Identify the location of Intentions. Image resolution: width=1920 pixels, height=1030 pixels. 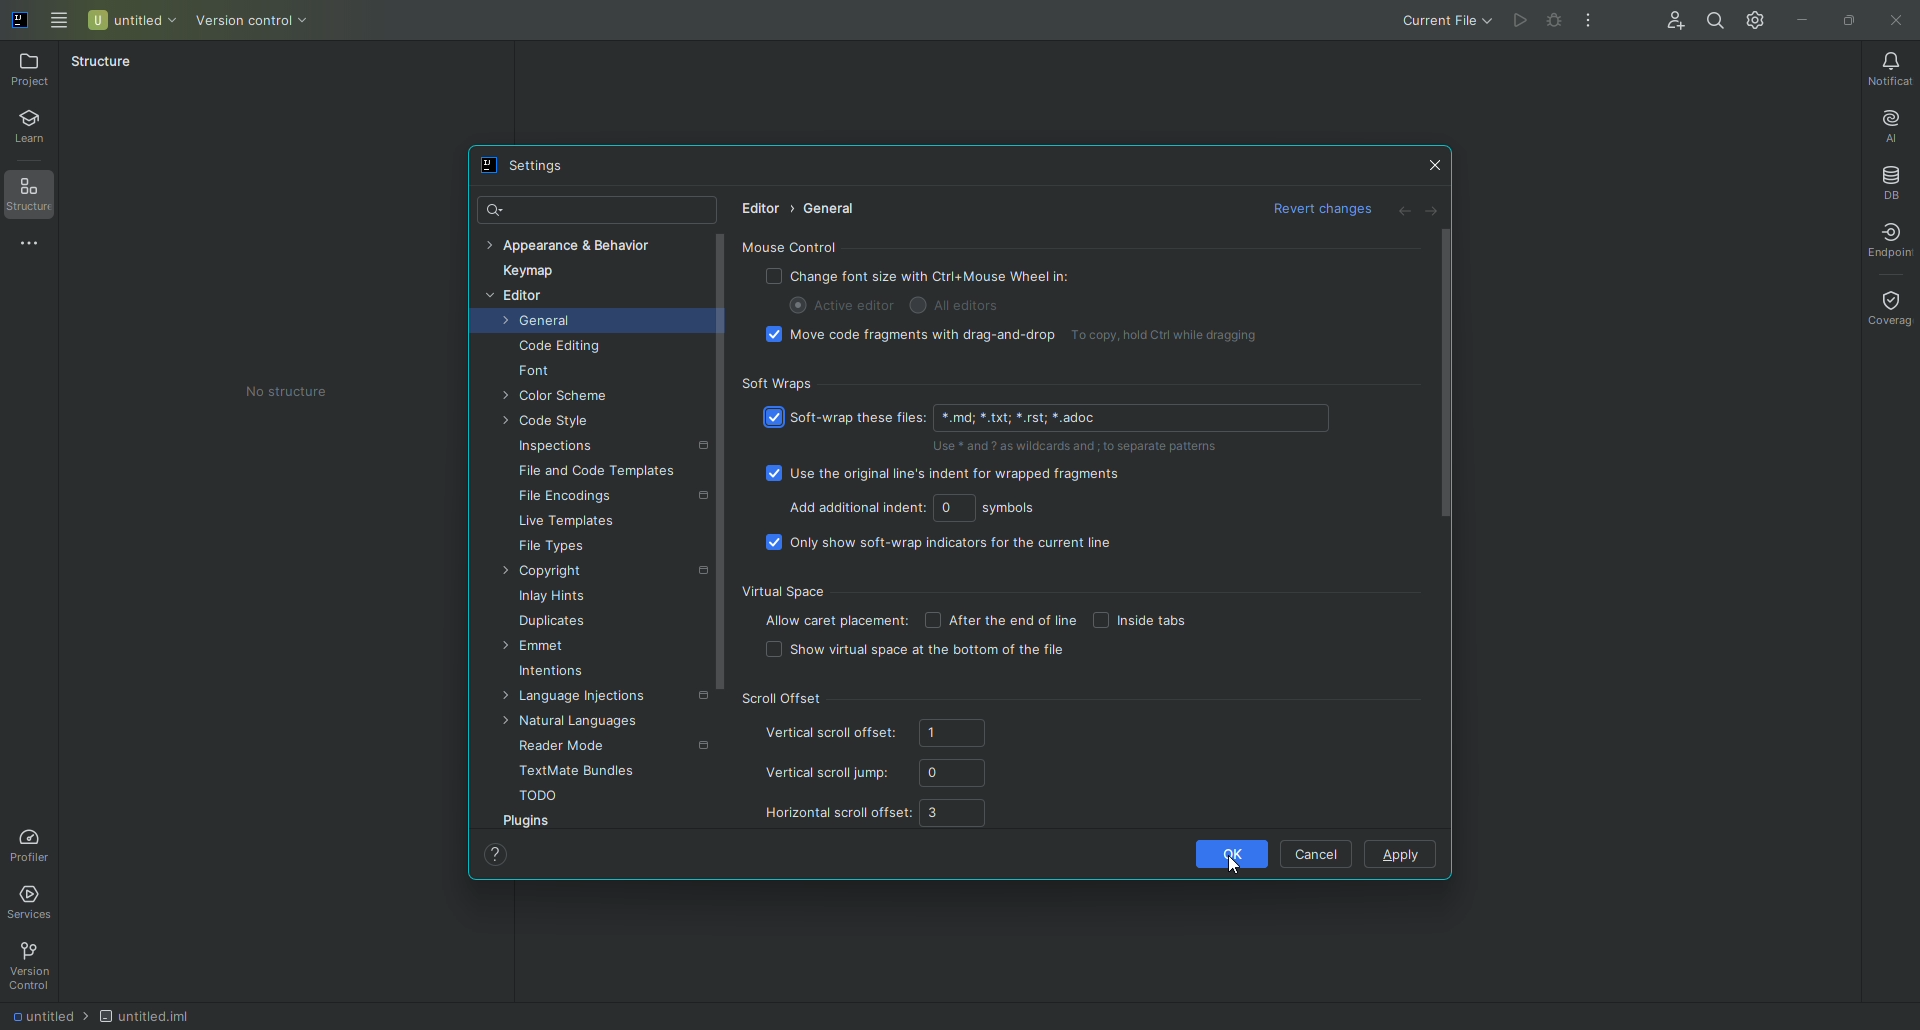
(551, 672).